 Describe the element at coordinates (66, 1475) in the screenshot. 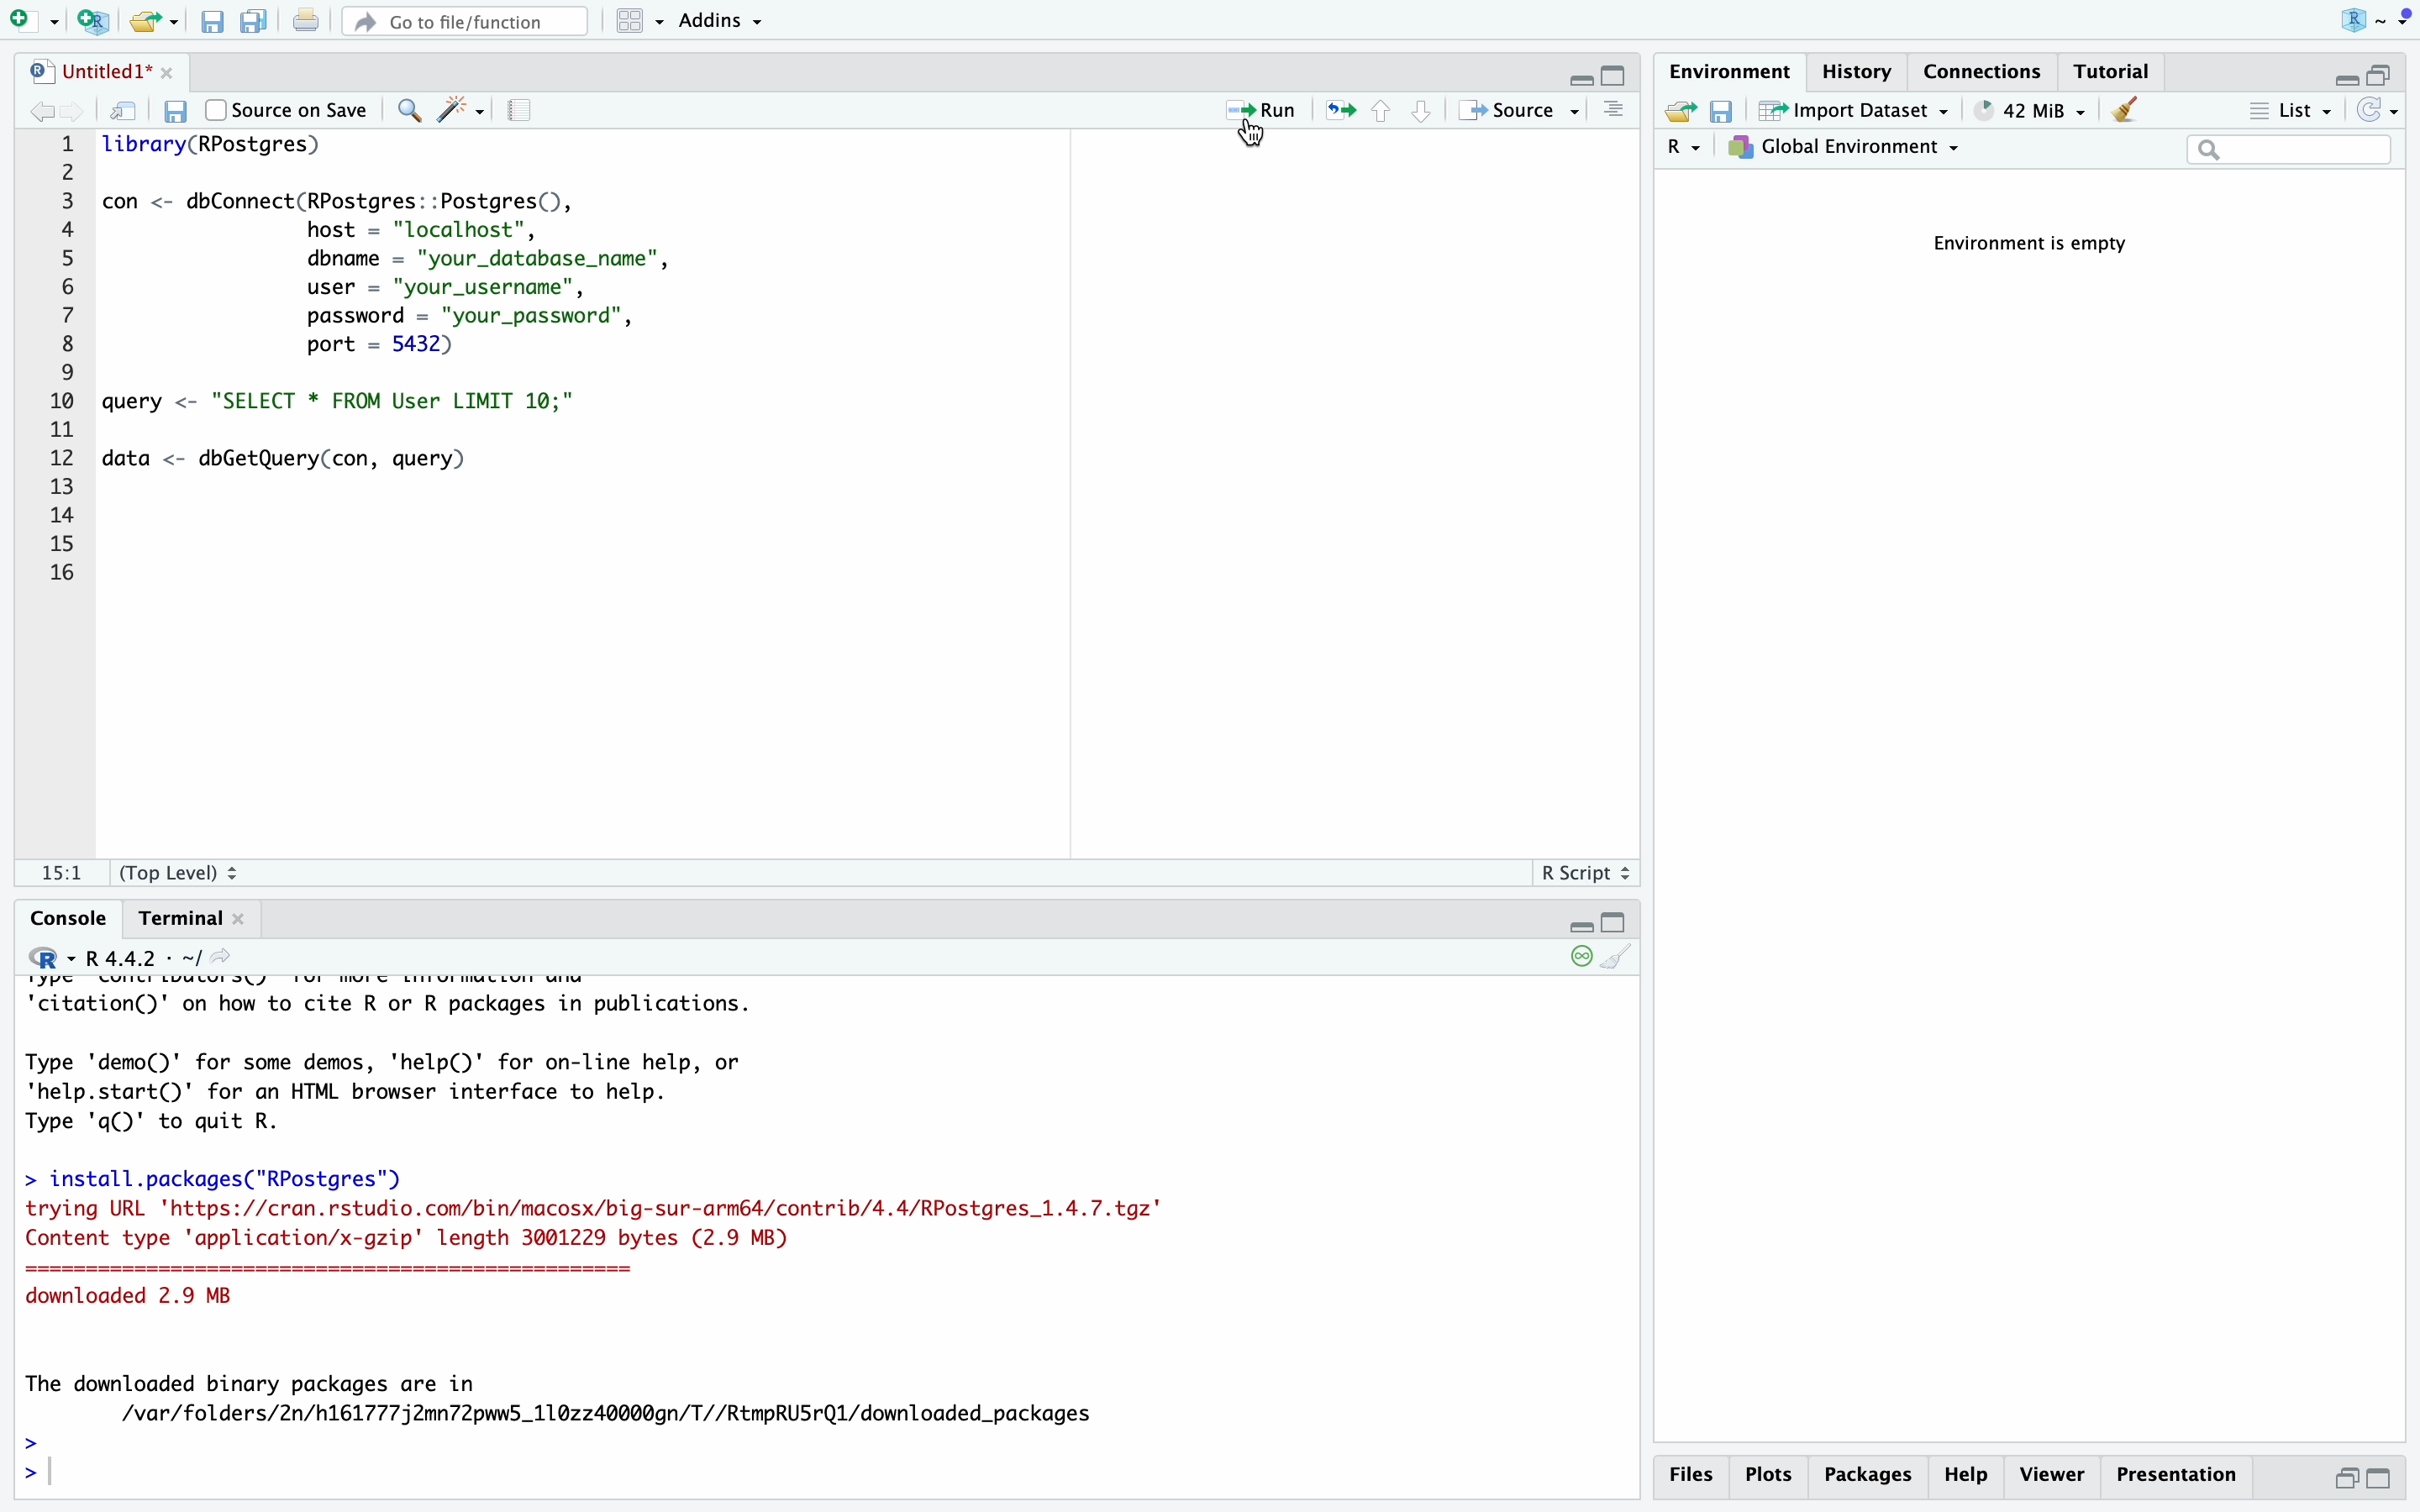

I see `typing cursor` at that location.